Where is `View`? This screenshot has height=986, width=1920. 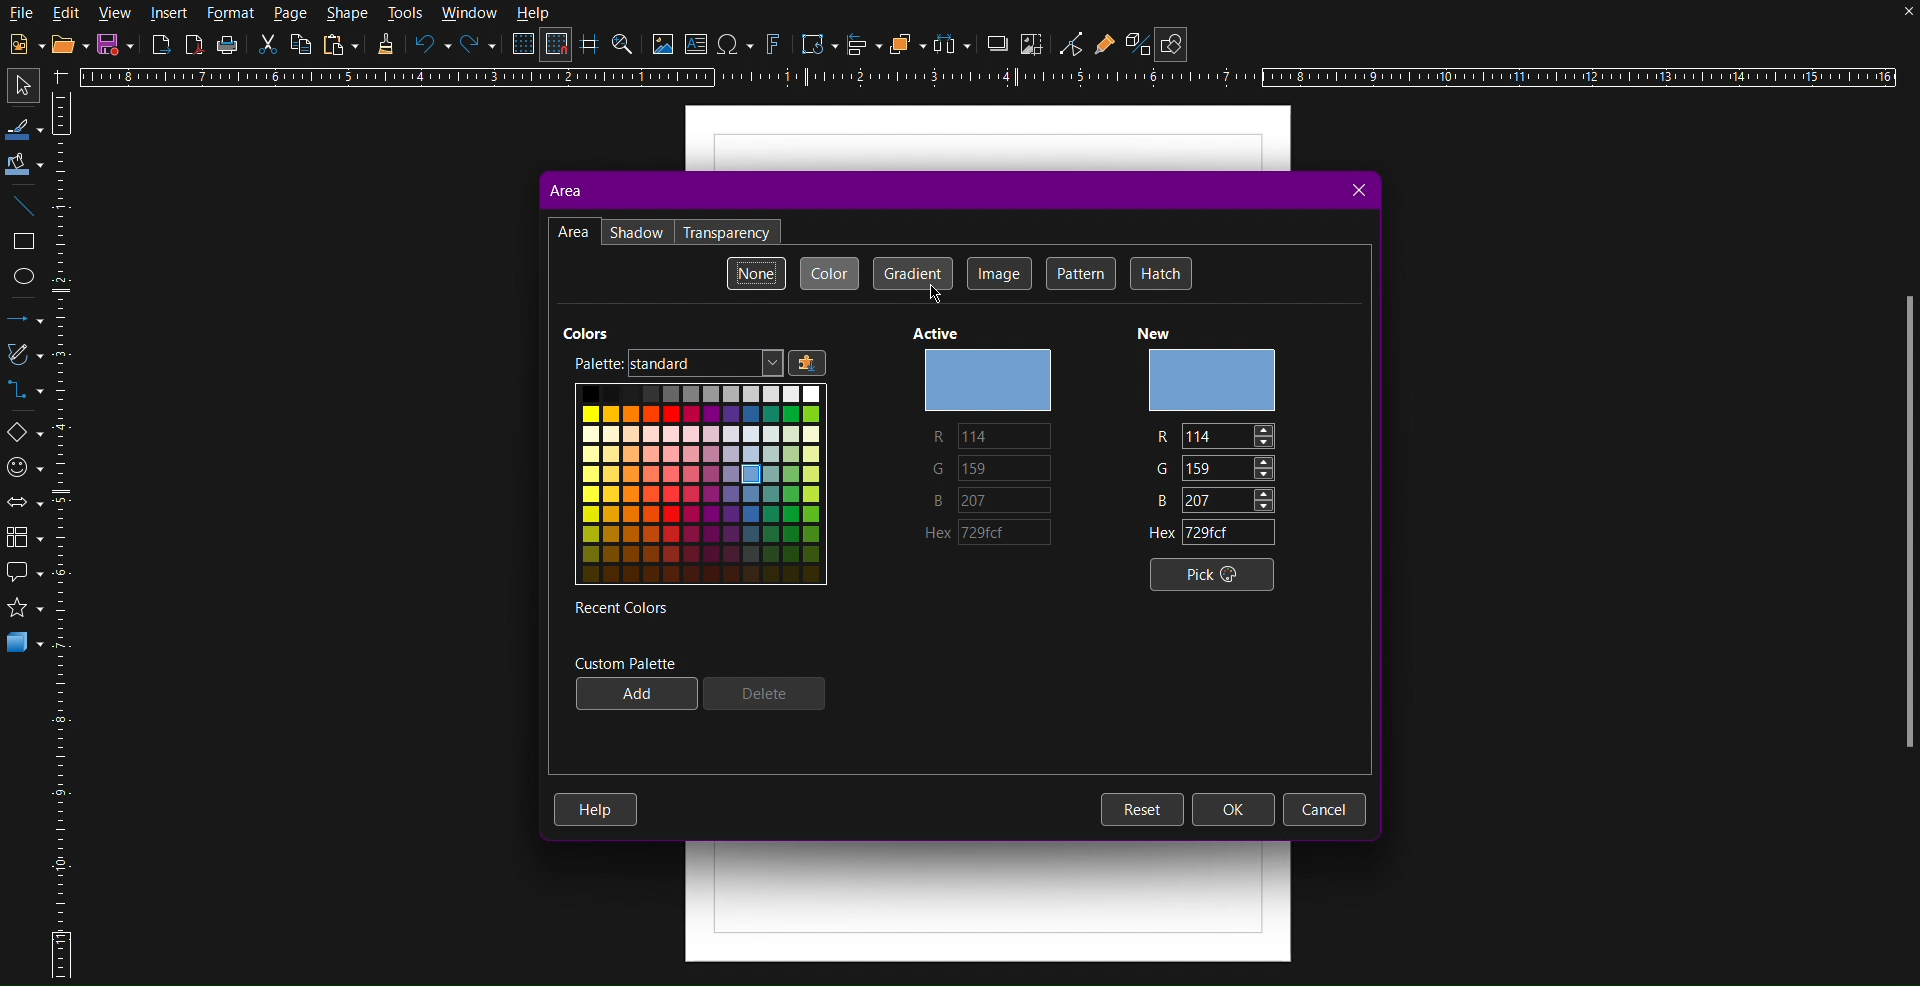
View is located at coordinates (118, 14).